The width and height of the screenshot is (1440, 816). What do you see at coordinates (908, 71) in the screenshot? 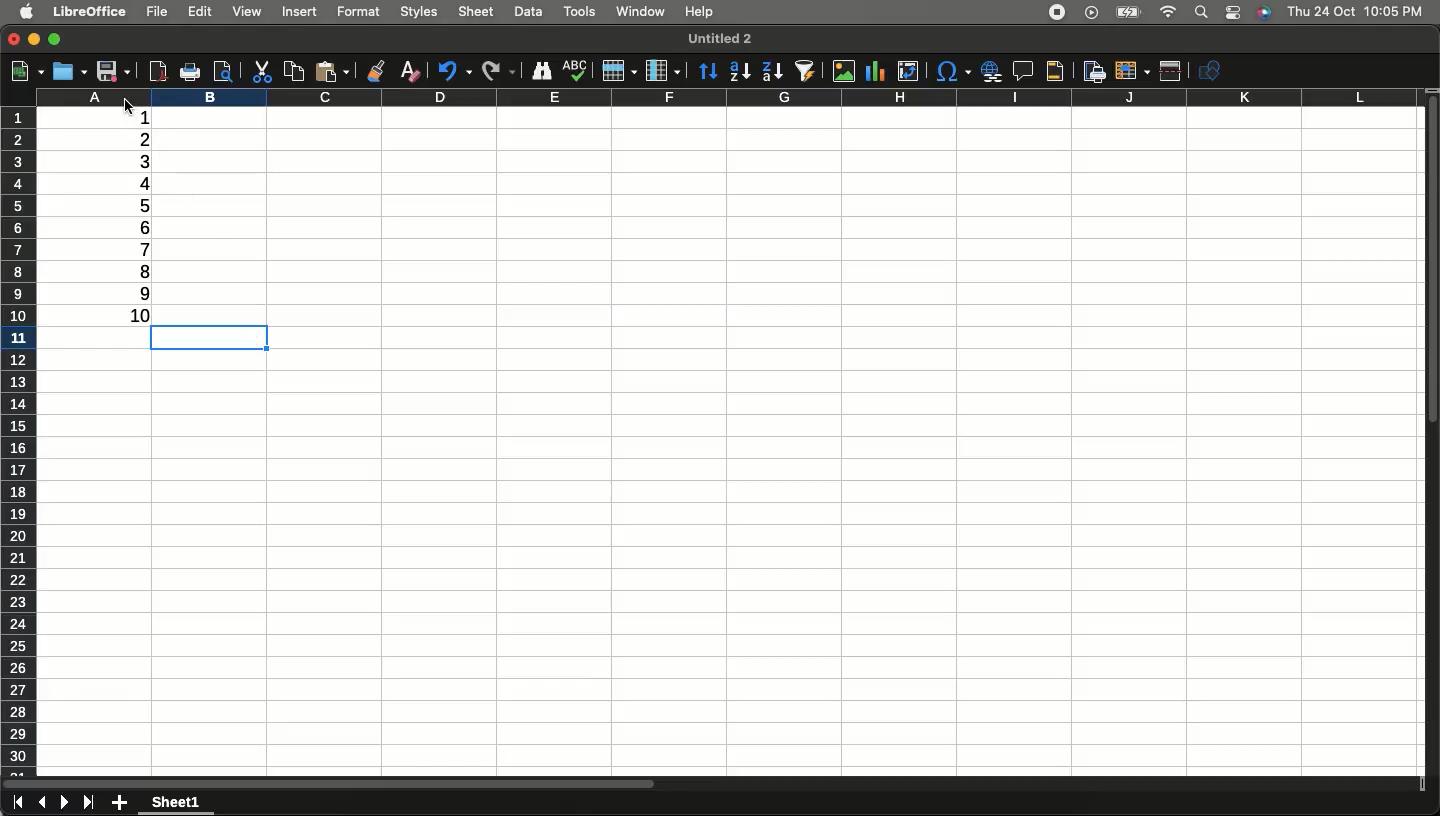
I see `Insert or edit pivot table` at bounding box center [908, 71].